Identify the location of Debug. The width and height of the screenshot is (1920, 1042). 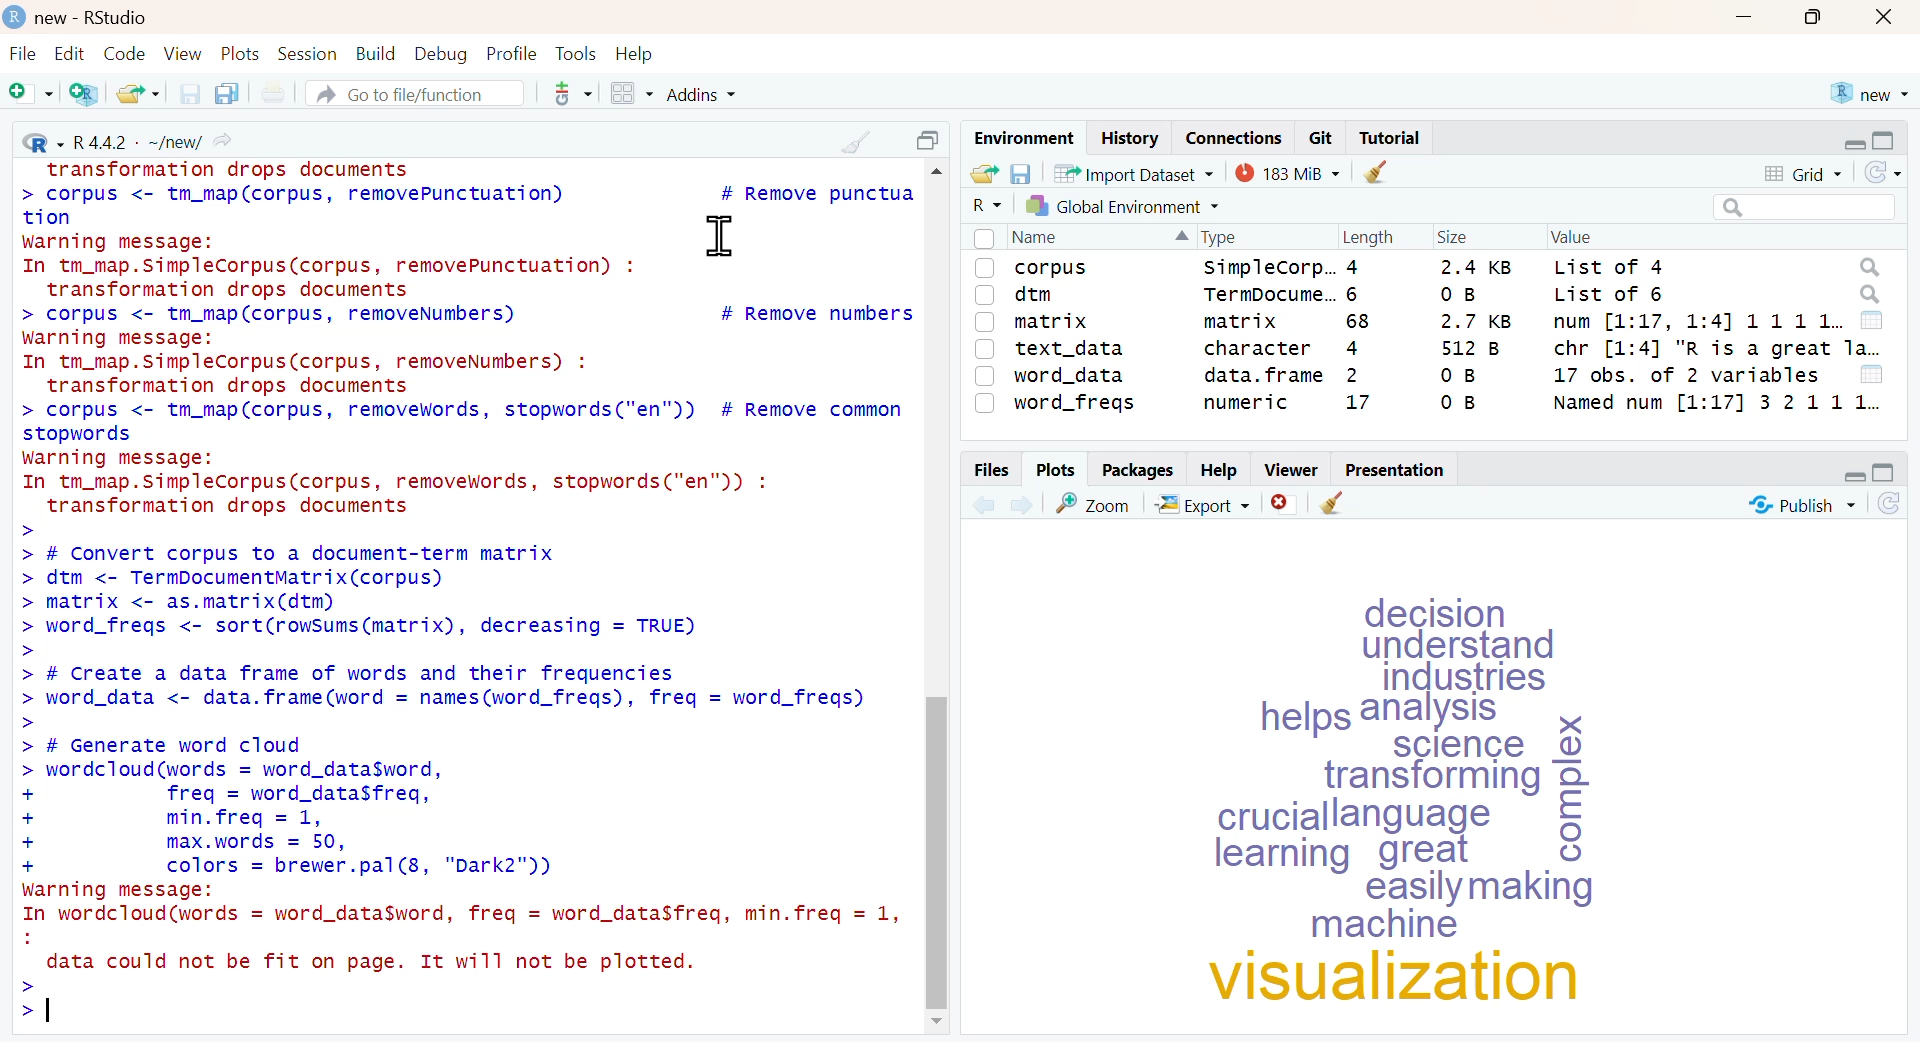
(442, 56).